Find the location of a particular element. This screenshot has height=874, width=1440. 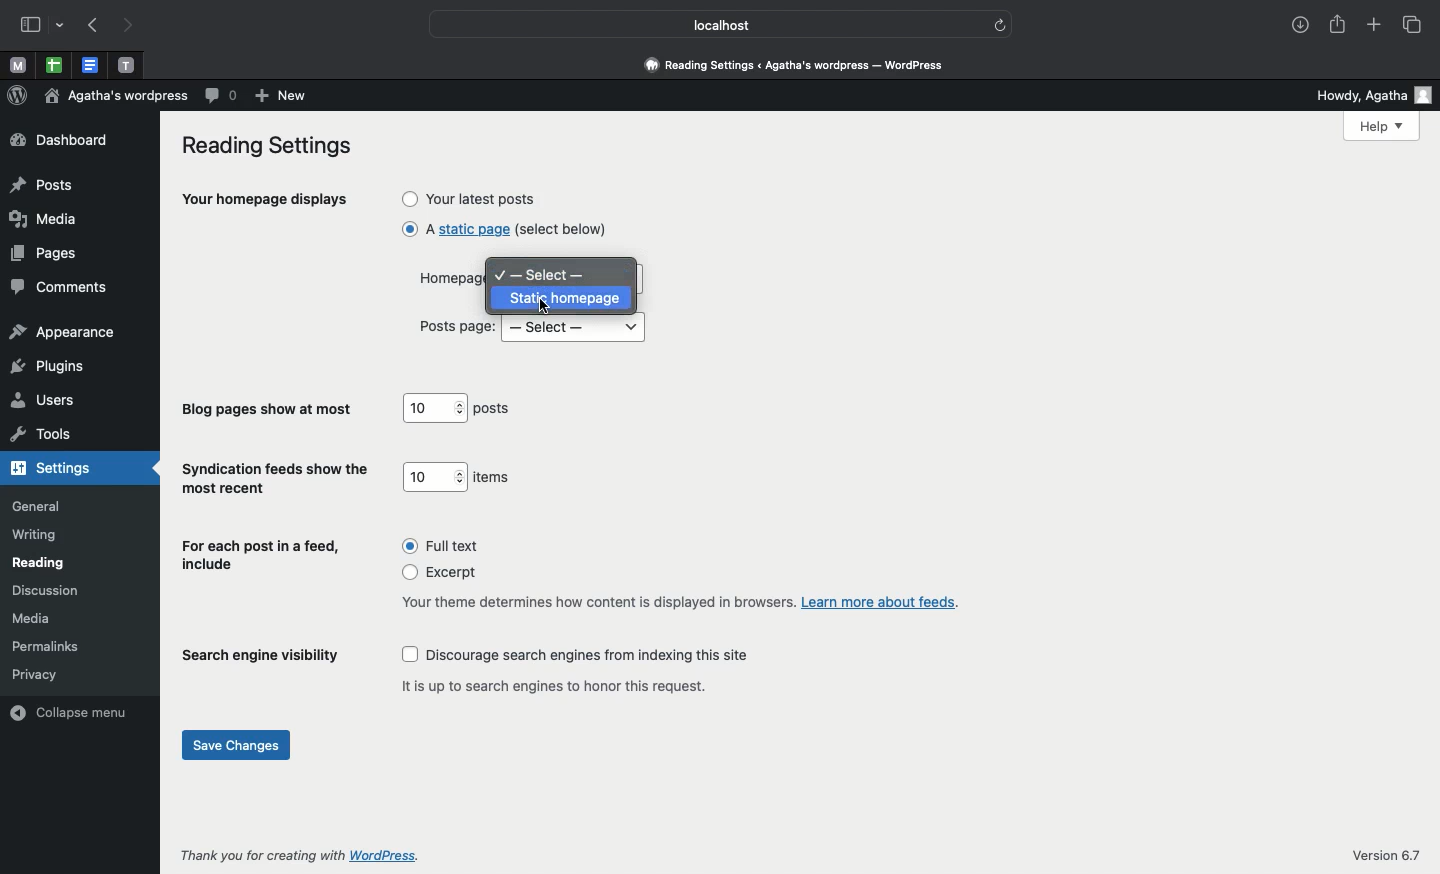

Your theme determines how content is displayed in browsers is located at coordinates (679, 602).